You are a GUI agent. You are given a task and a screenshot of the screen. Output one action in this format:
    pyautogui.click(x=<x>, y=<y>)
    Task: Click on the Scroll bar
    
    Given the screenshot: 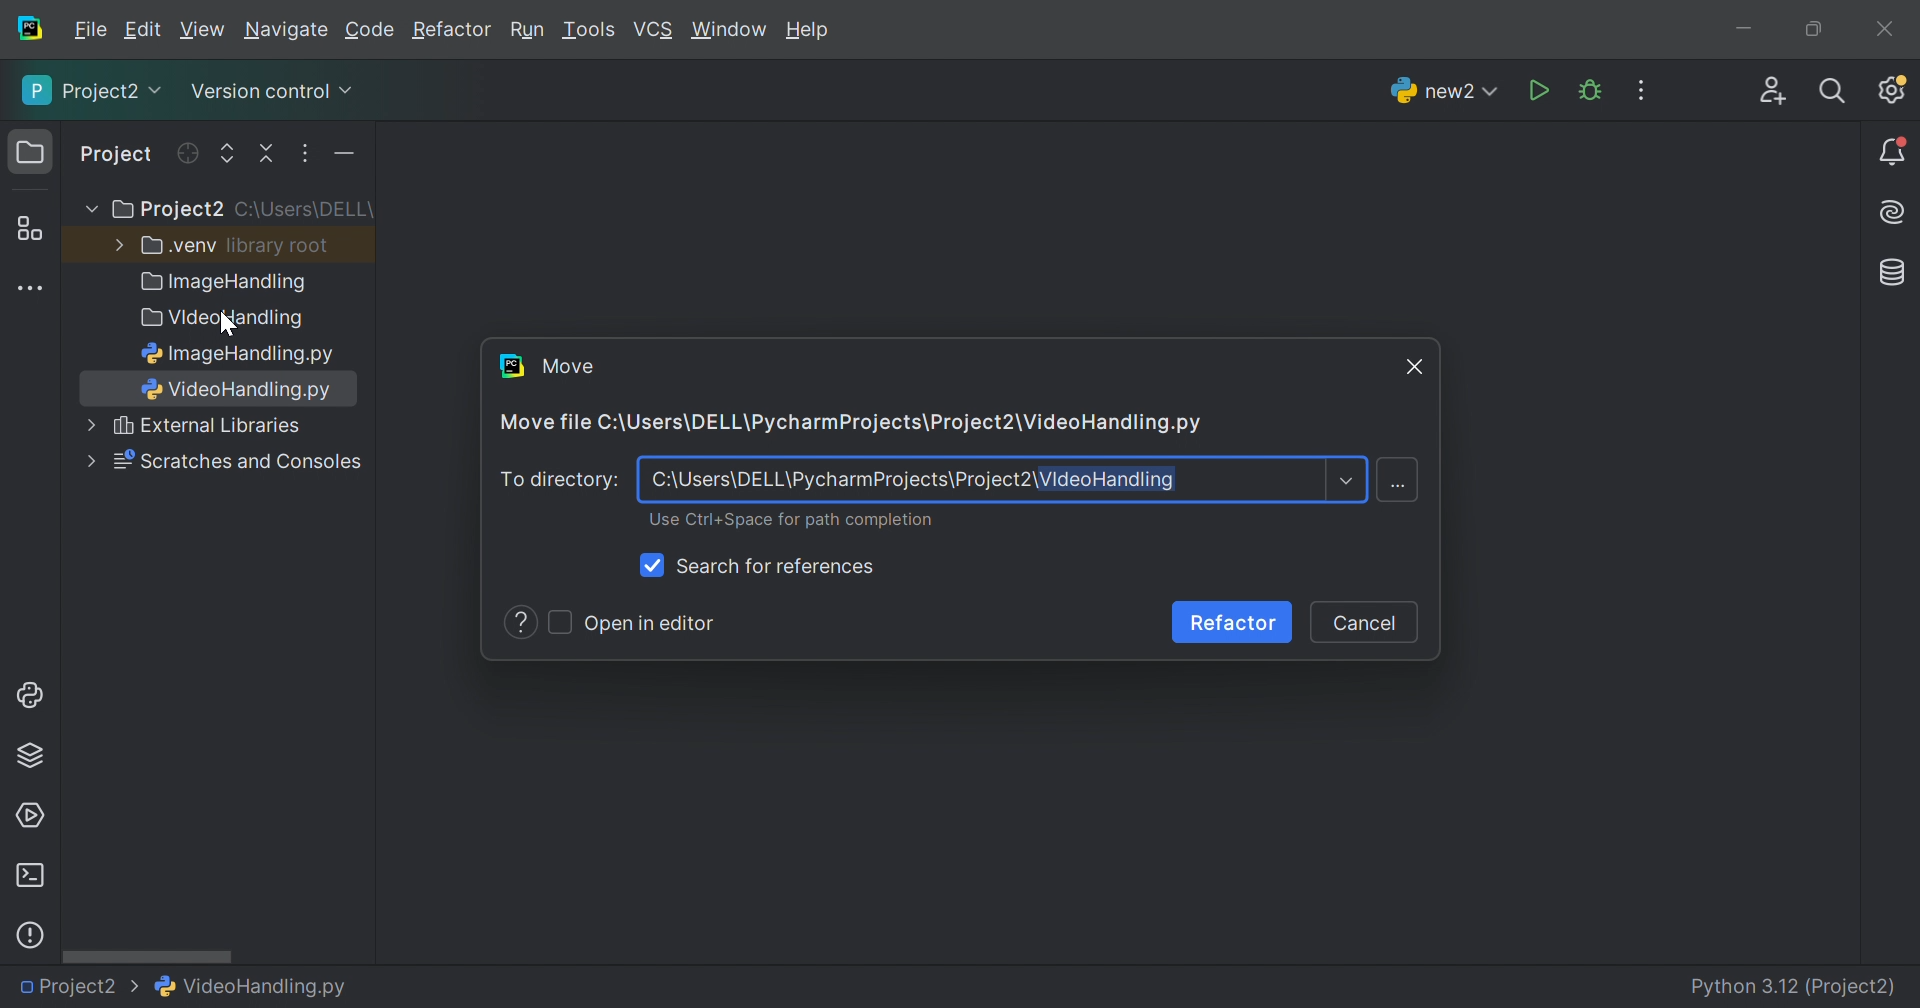 What is the action you would take?
    pyautogui.click(x=147, y=955)
    